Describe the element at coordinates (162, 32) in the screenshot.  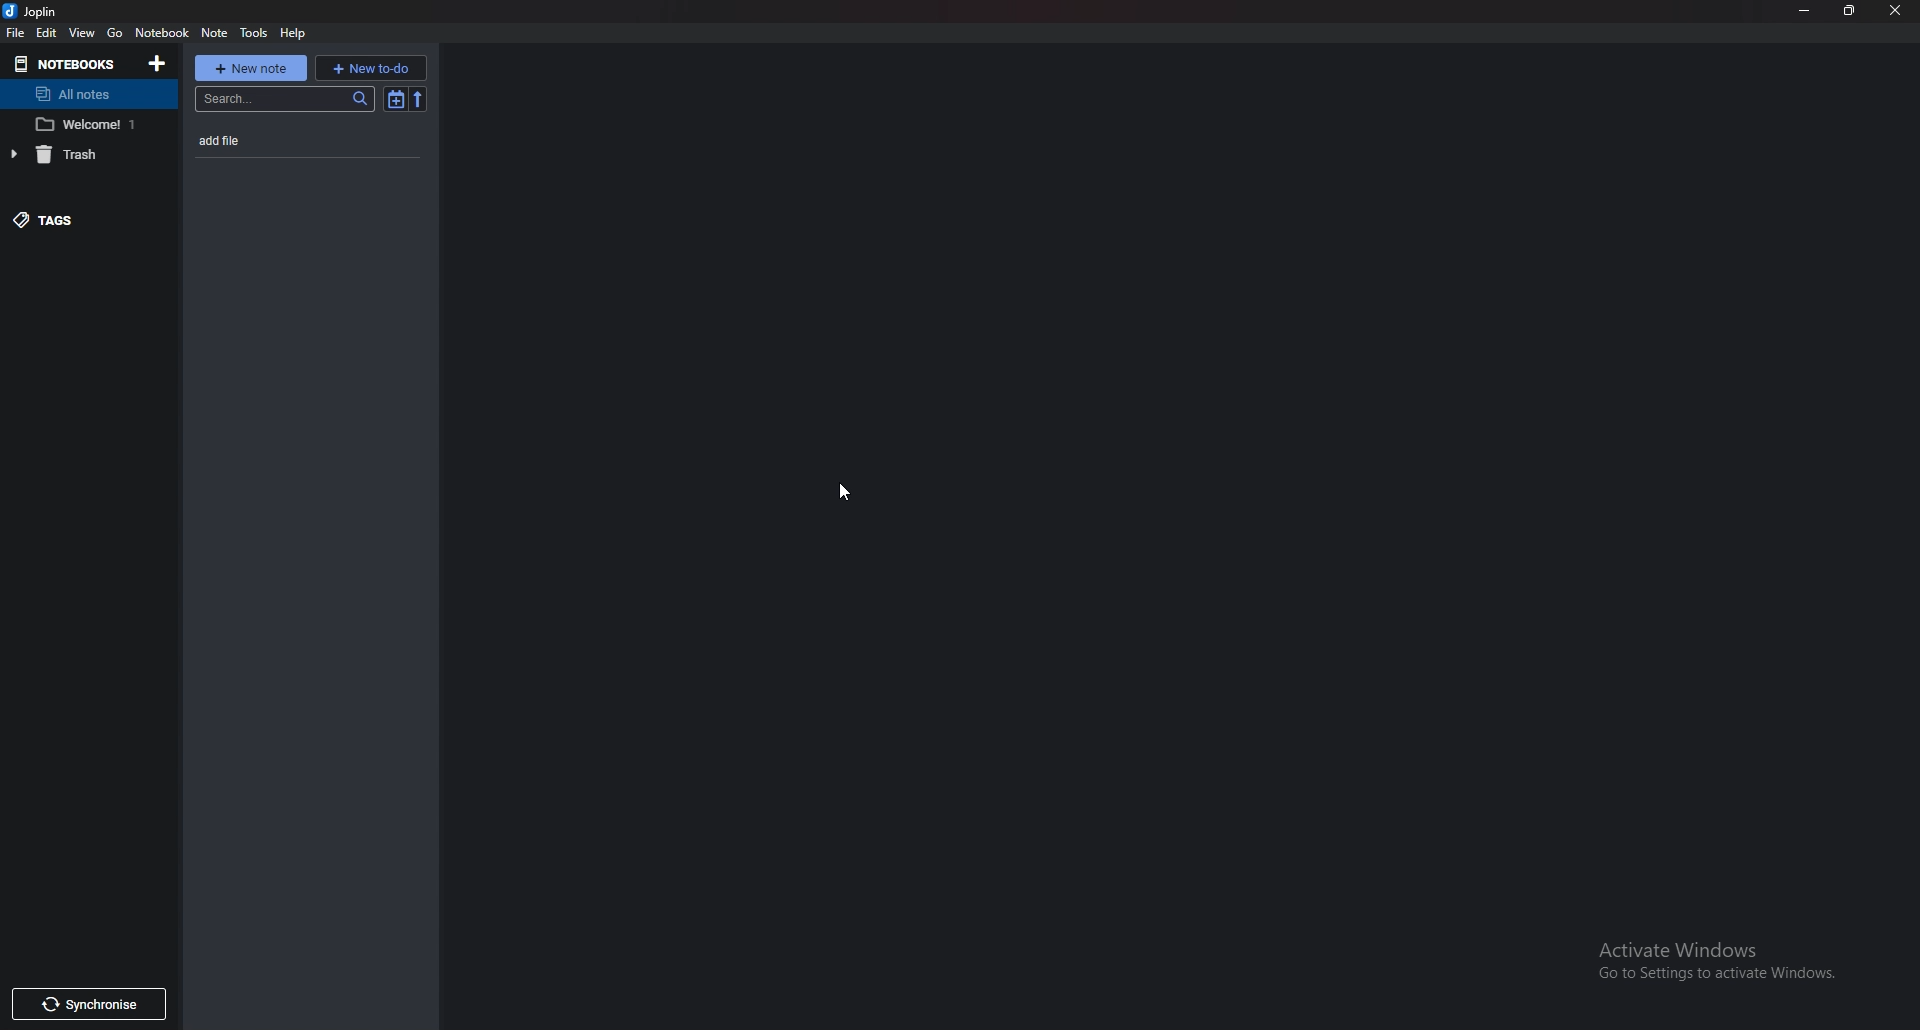
I see `Notebook` at that location.